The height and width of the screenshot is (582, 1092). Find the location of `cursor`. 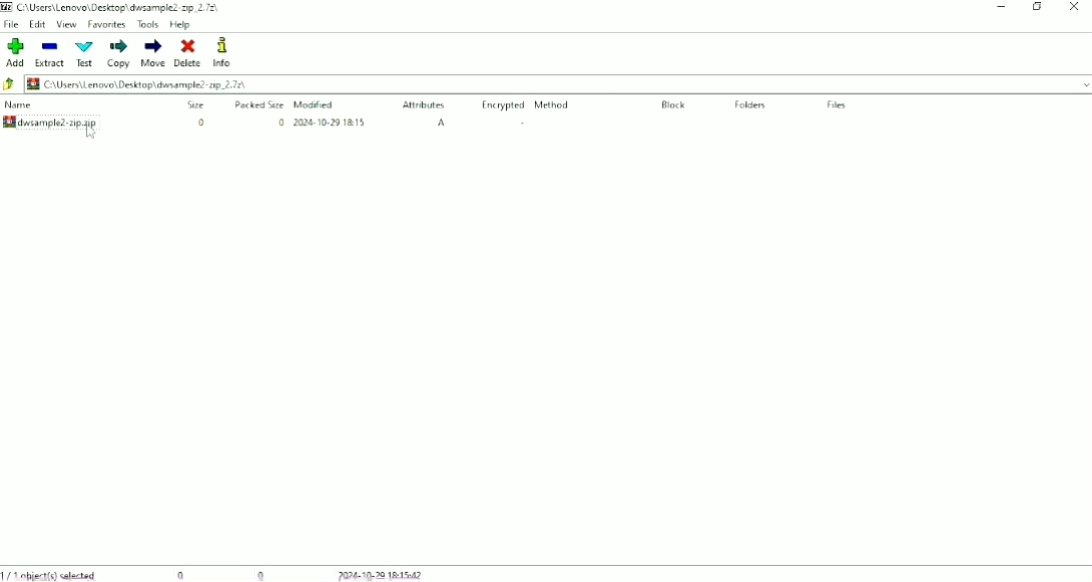

cursor is located at coordinates (92, 133).